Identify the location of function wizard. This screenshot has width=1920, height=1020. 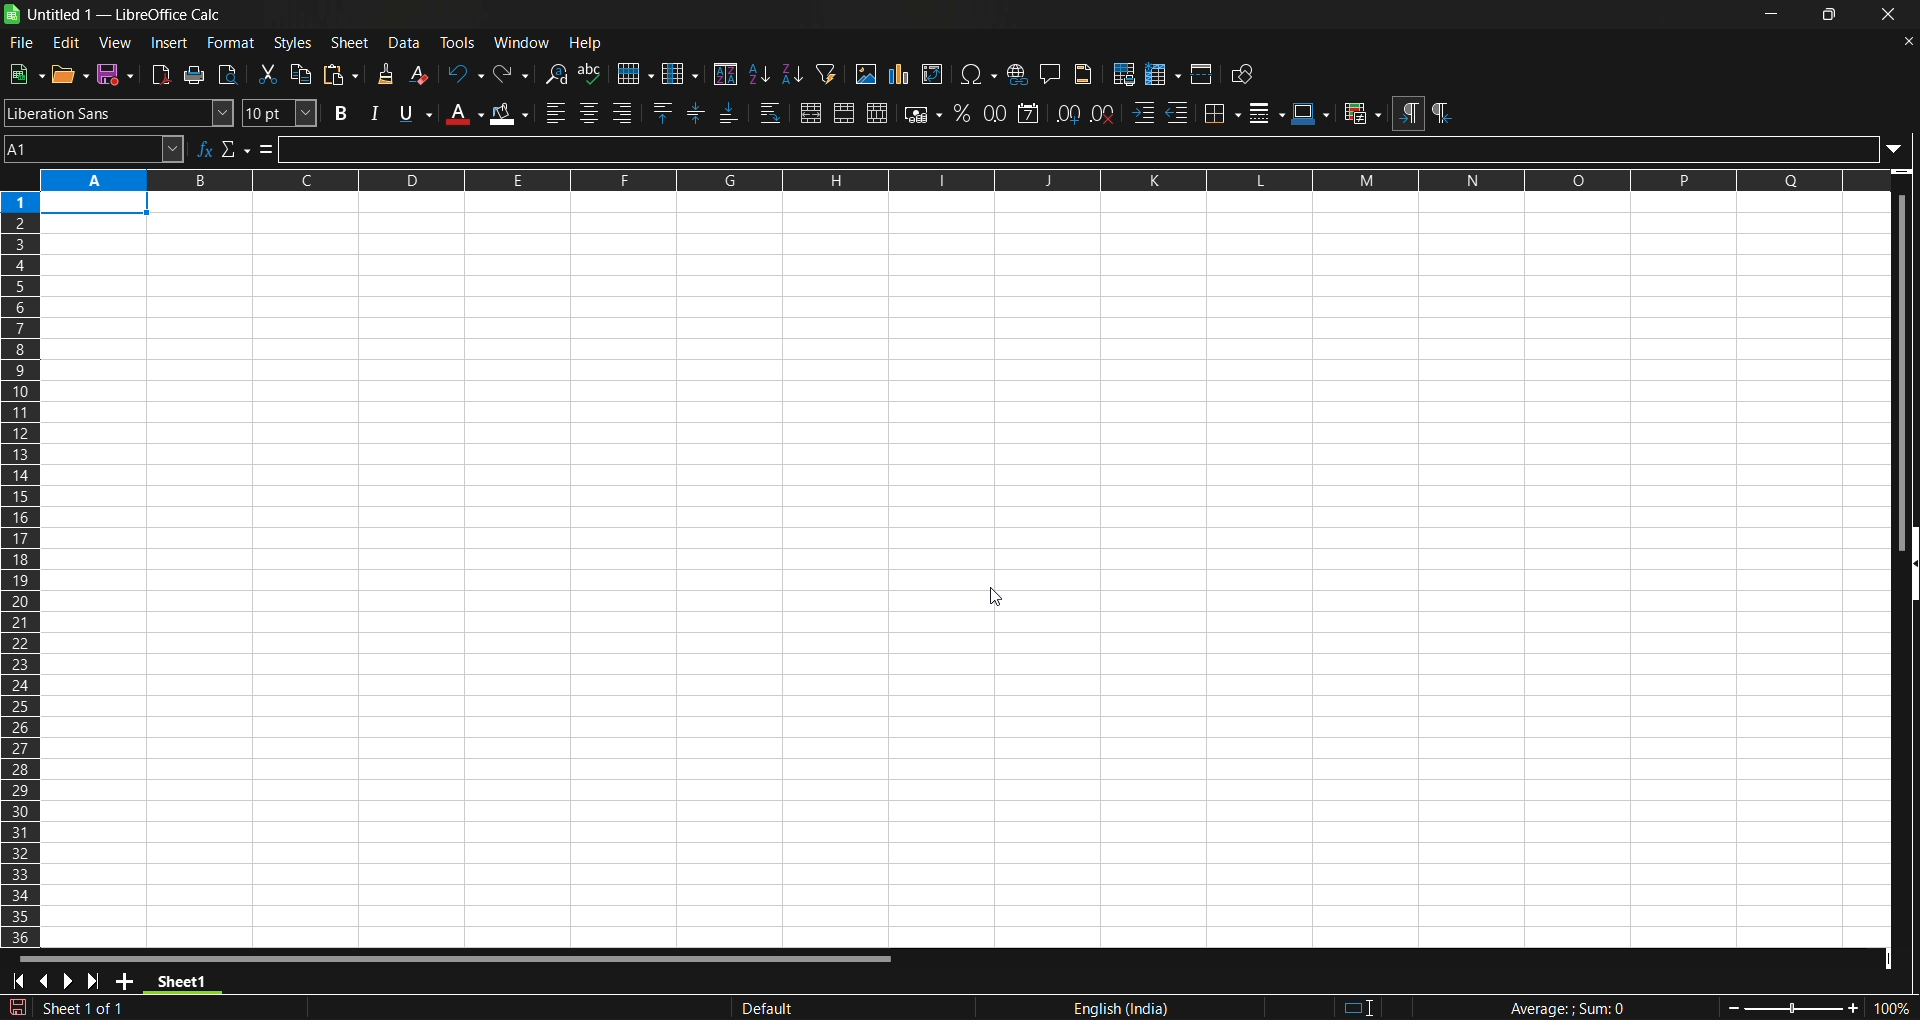
(205, 148).